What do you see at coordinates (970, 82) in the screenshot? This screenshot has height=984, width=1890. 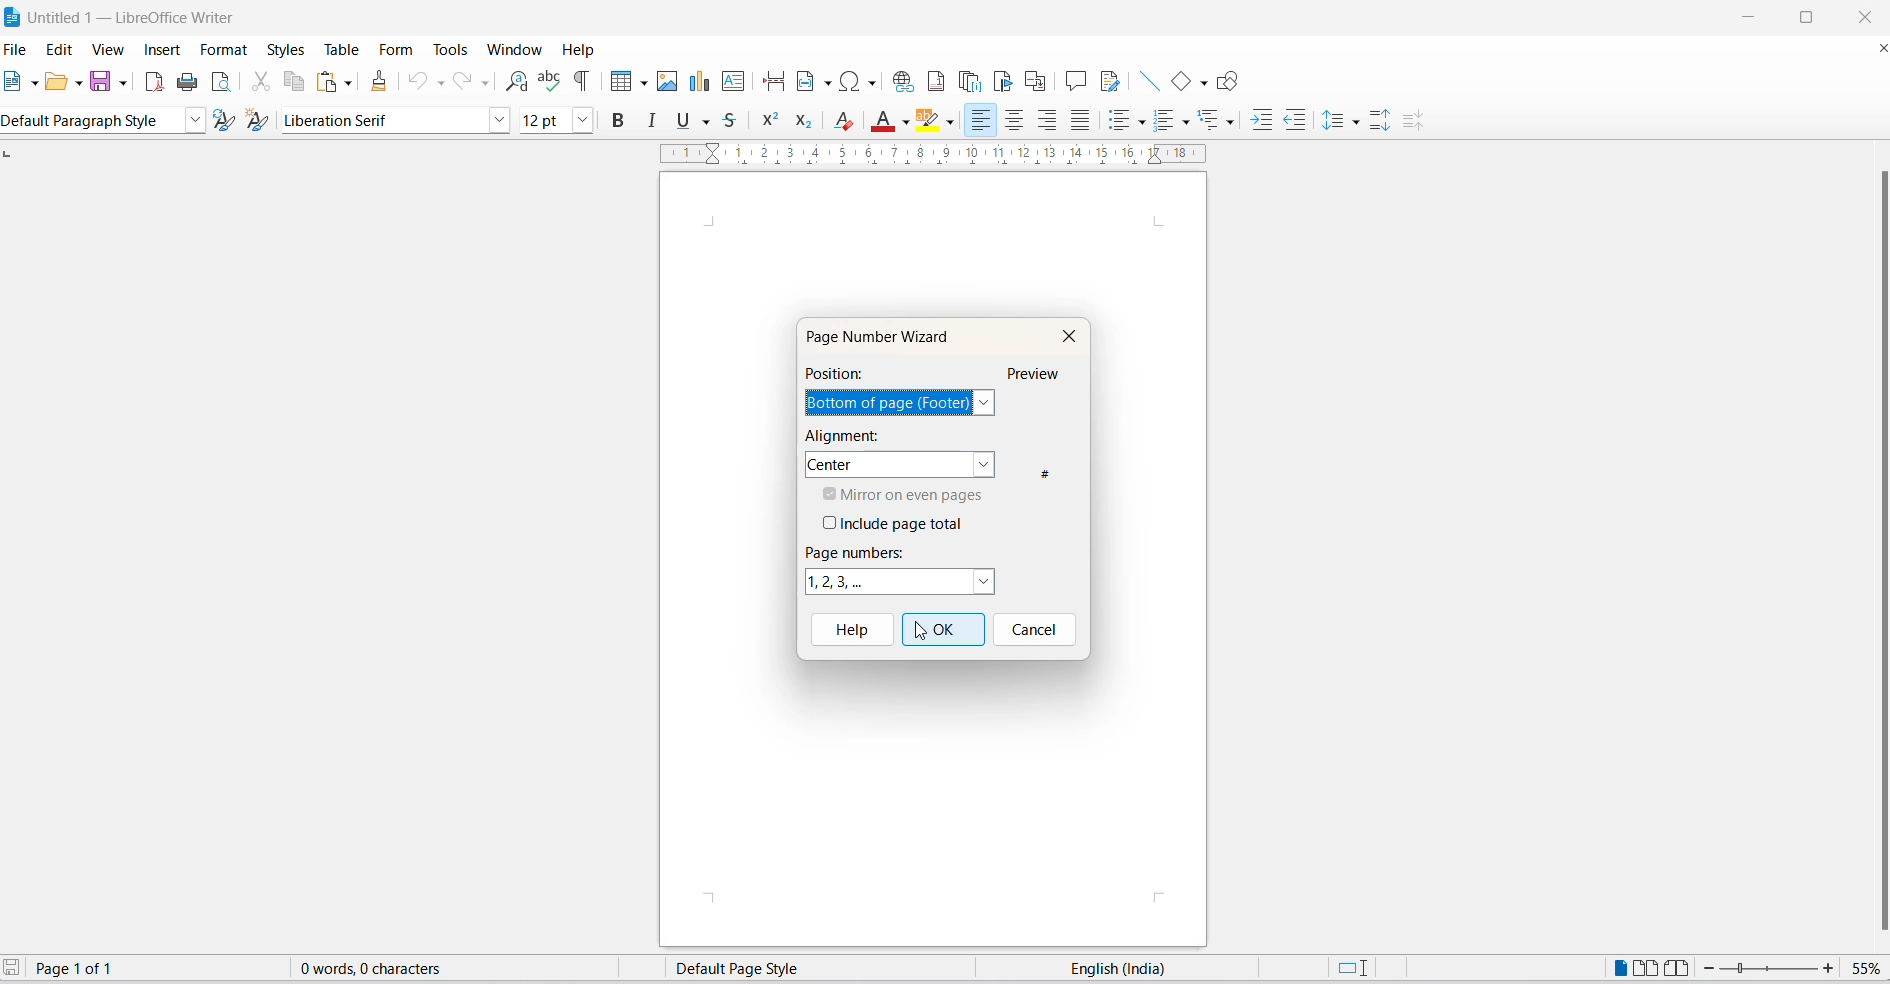 I see `insert endnote` at bounding box center [970, 82].